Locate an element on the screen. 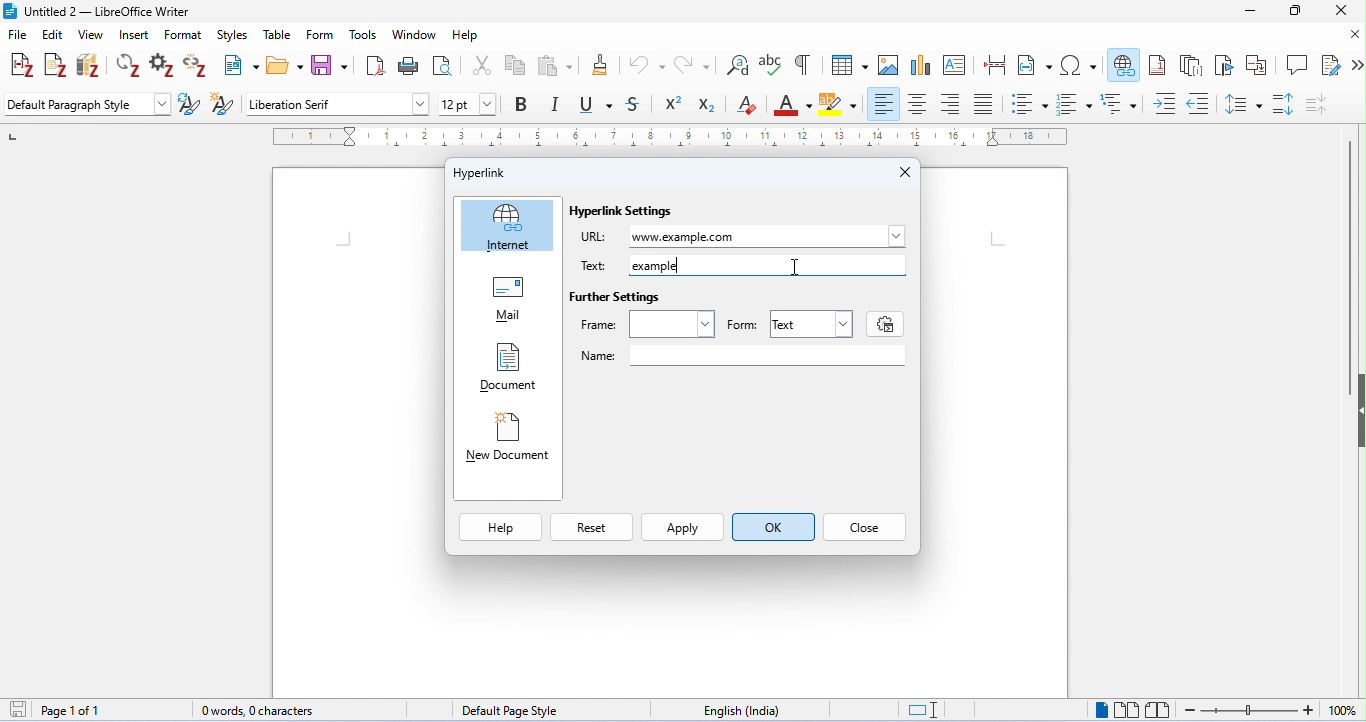  insert footnote is located at coordinates (1157, 64).